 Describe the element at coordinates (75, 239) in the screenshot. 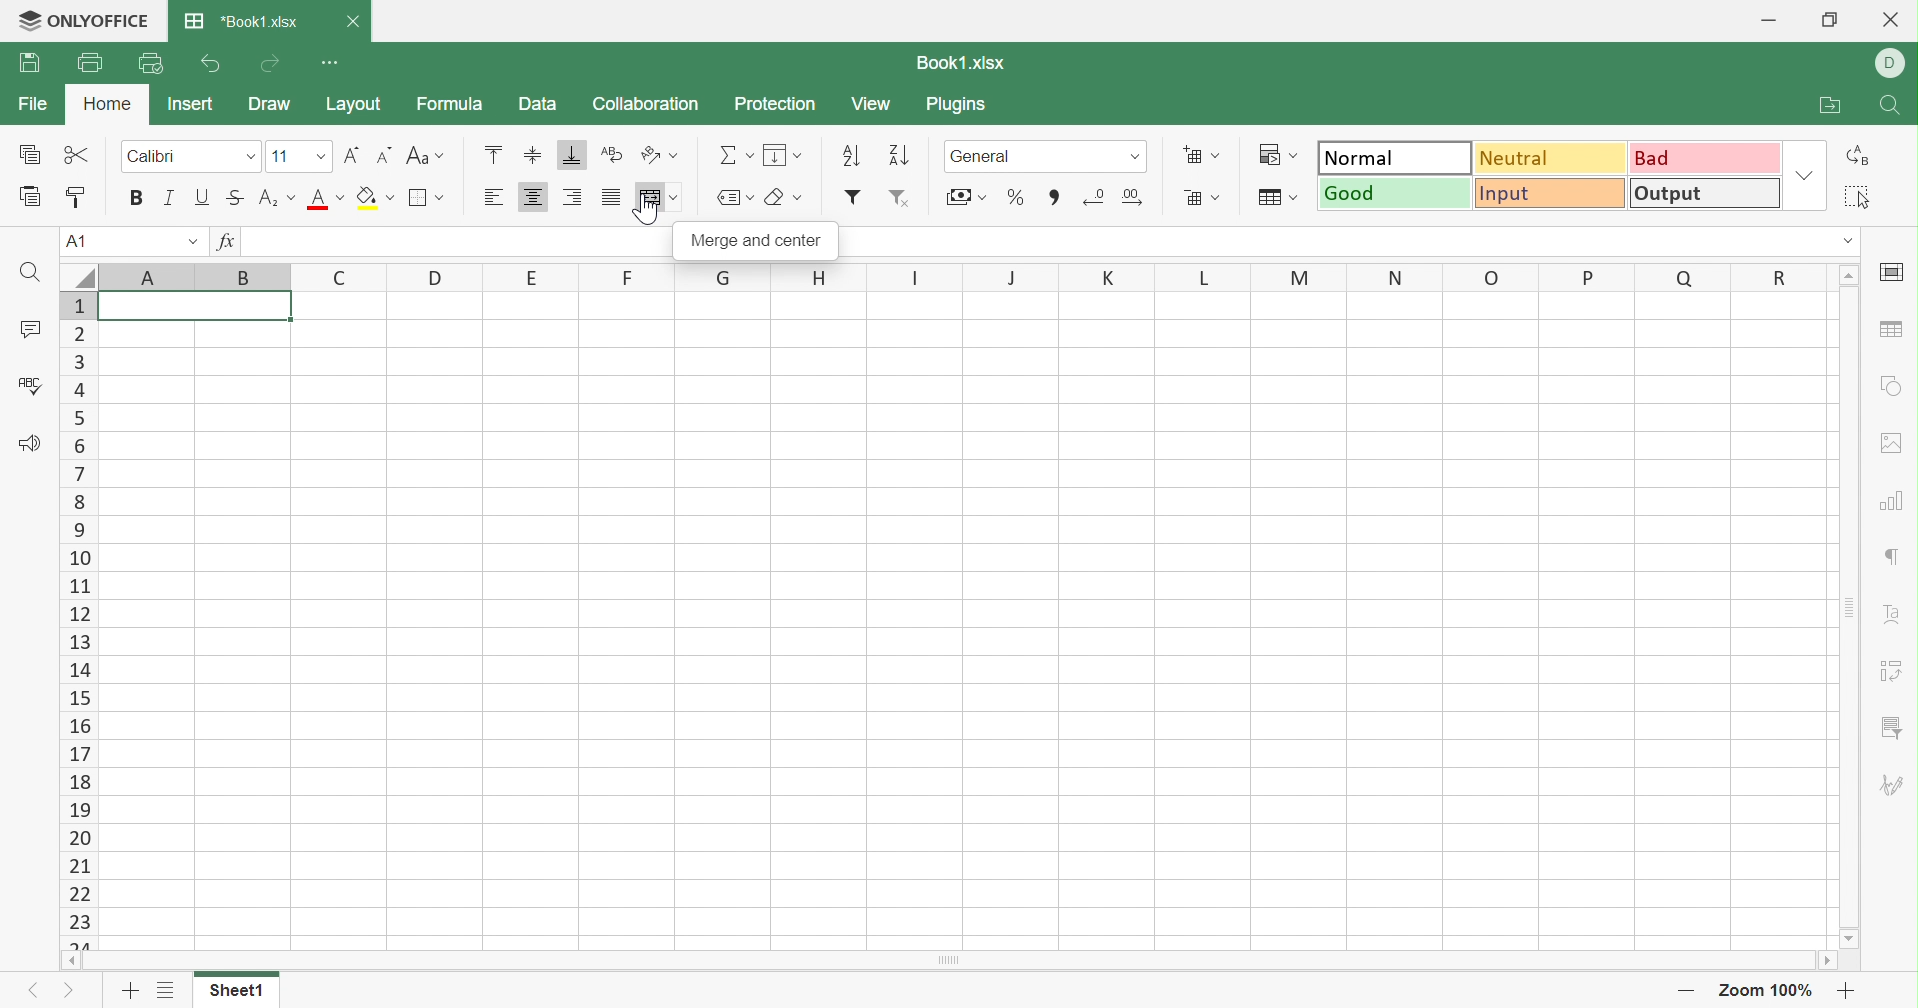

I see `A1` at that location.